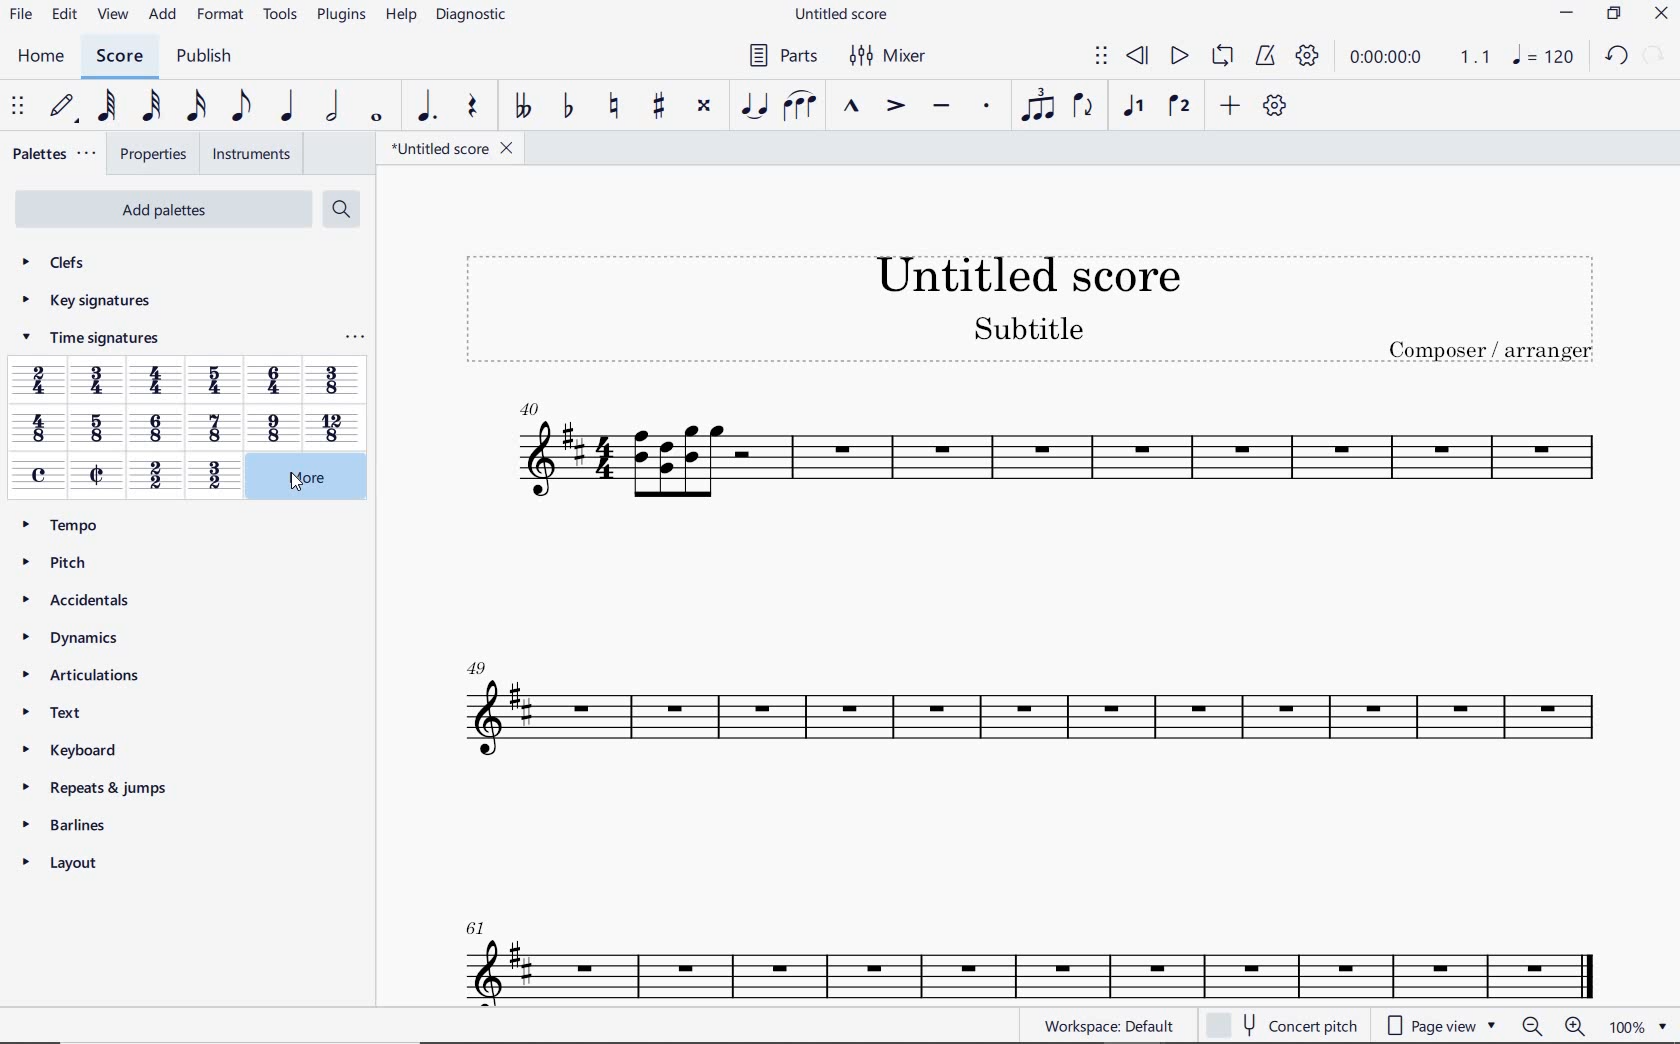  Describe the element at coordinates (1281, 1023) in the screenshot. I see `CONCERT PITCH` at that location.